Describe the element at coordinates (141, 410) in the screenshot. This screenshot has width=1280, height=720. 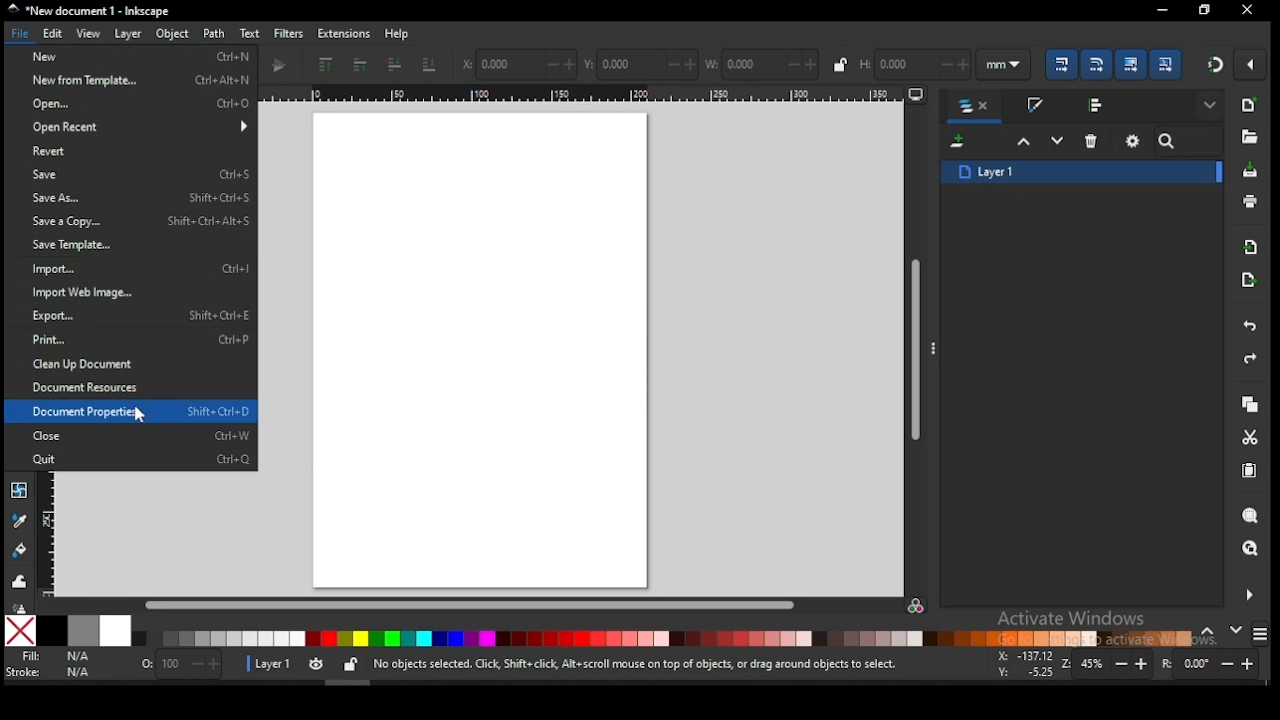
I see `document properties` at that location.